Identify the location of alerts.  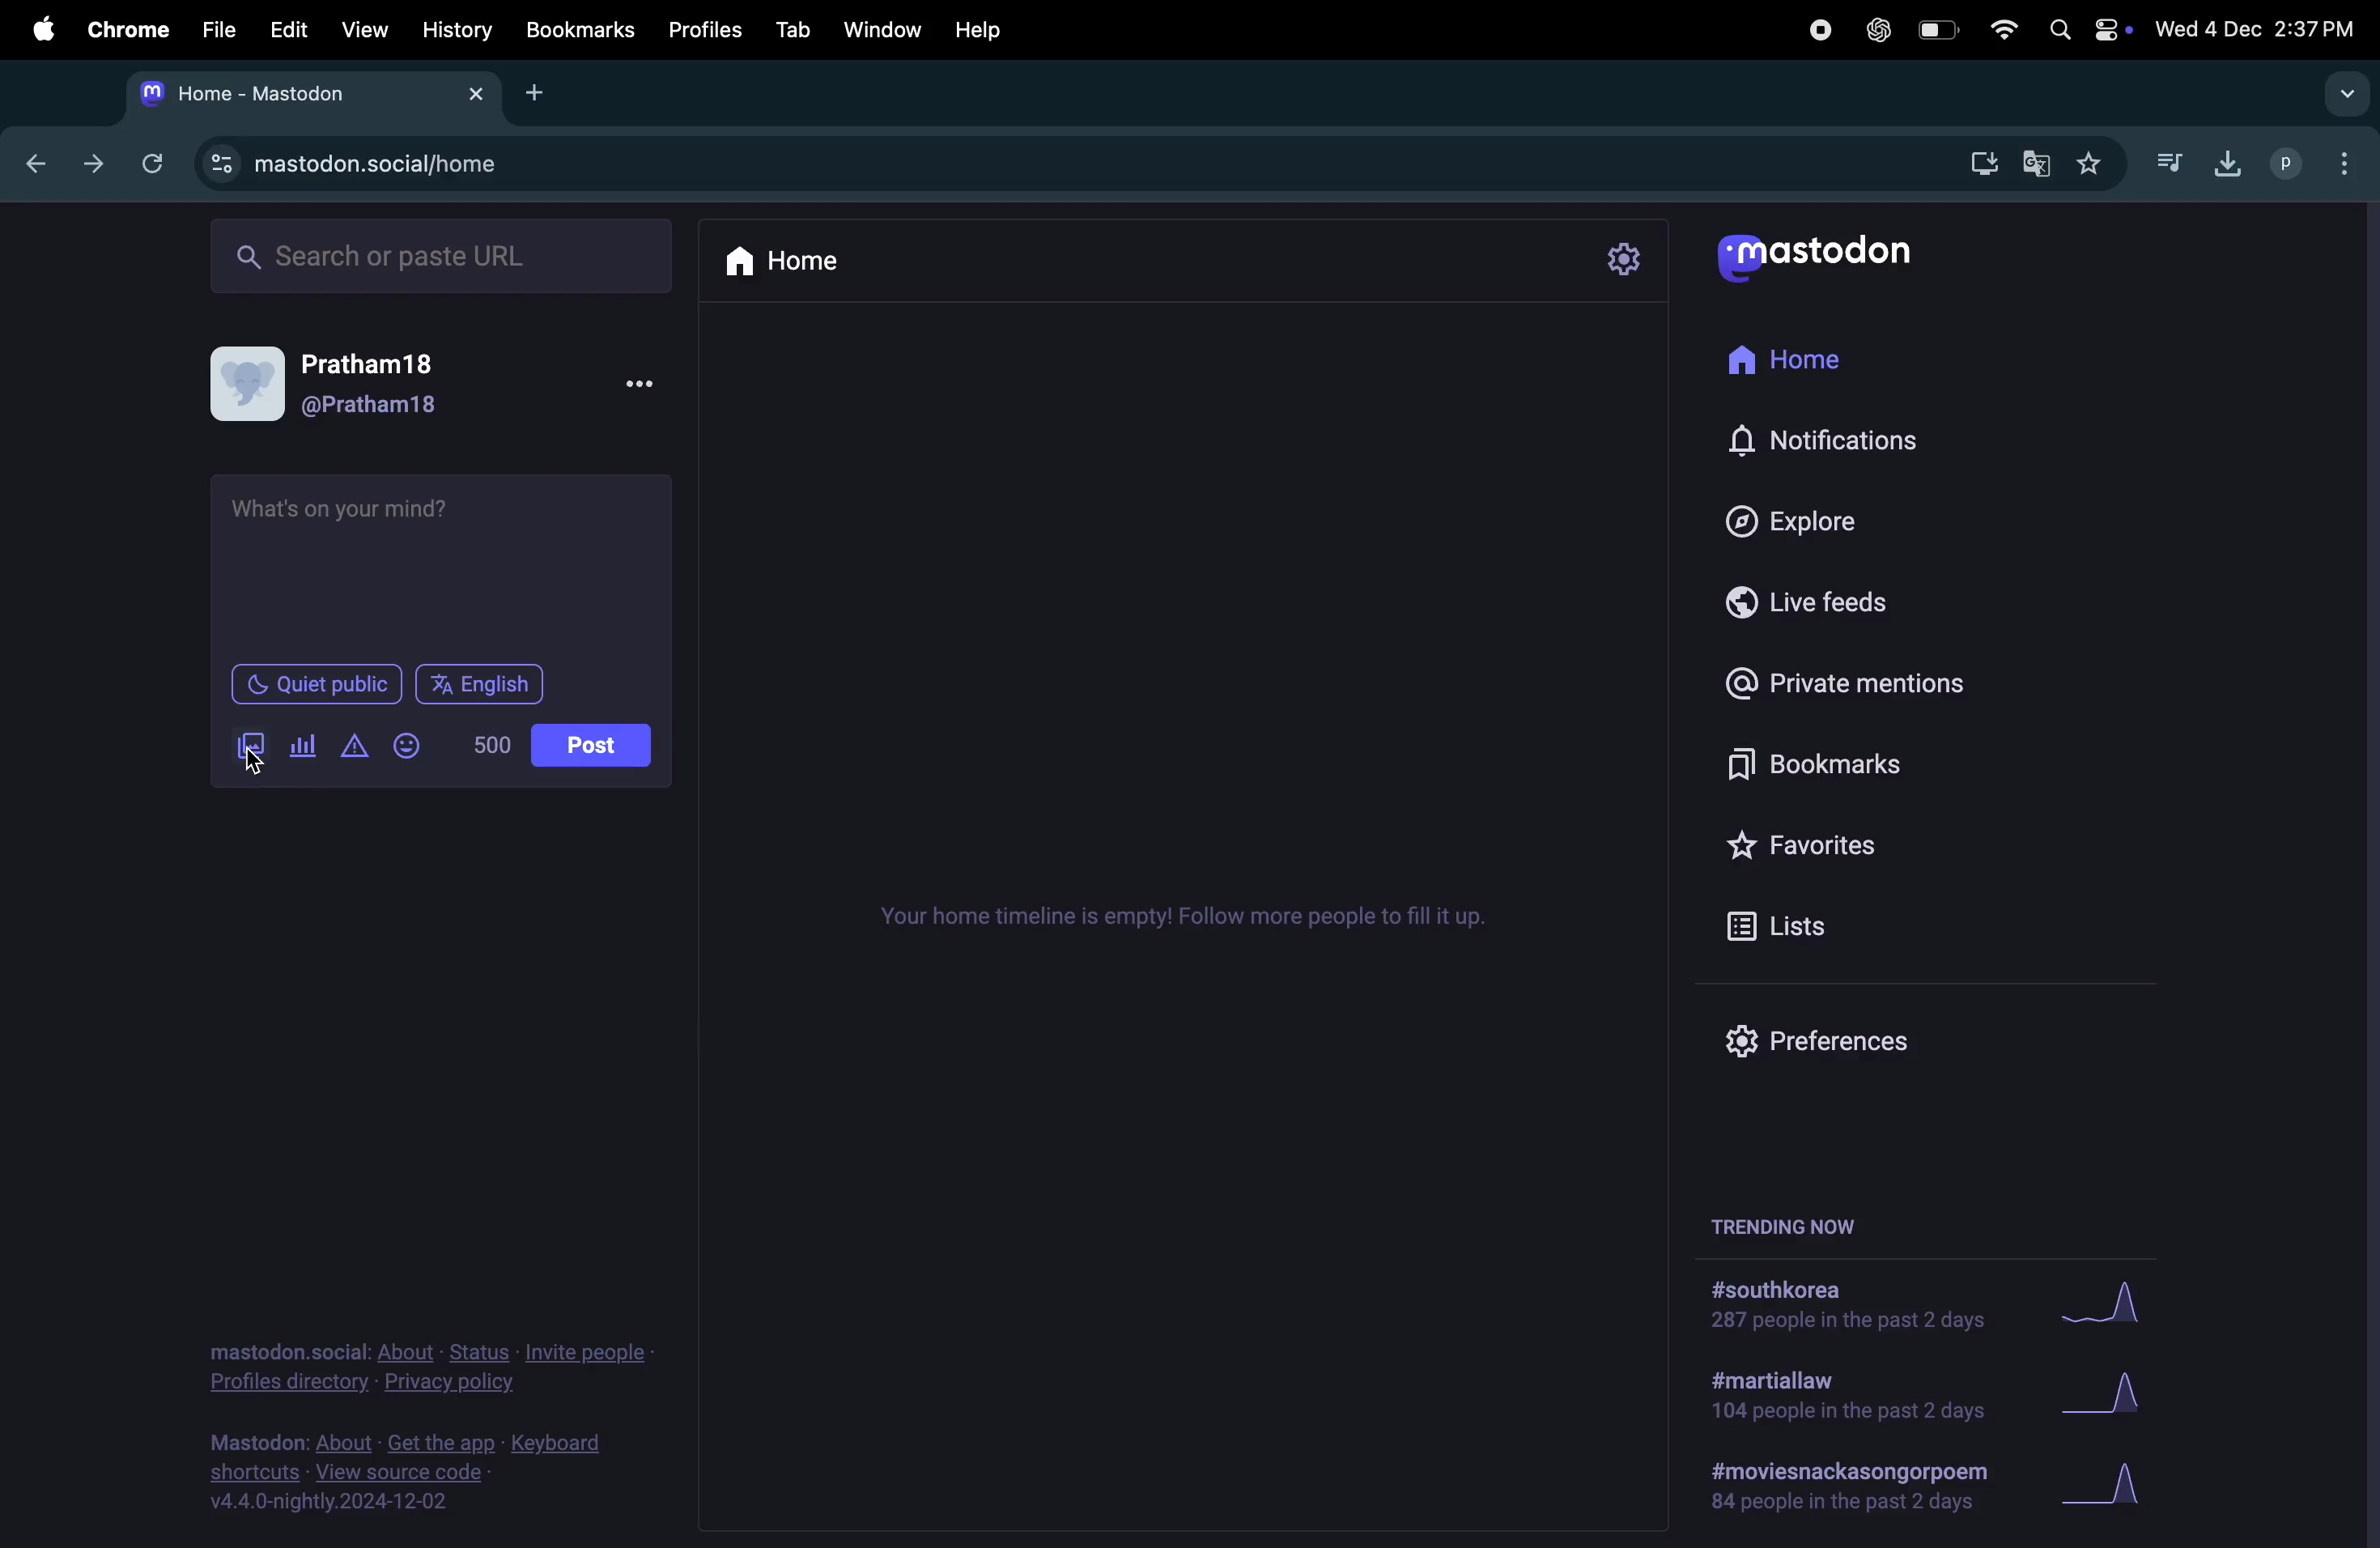
(353, 747).